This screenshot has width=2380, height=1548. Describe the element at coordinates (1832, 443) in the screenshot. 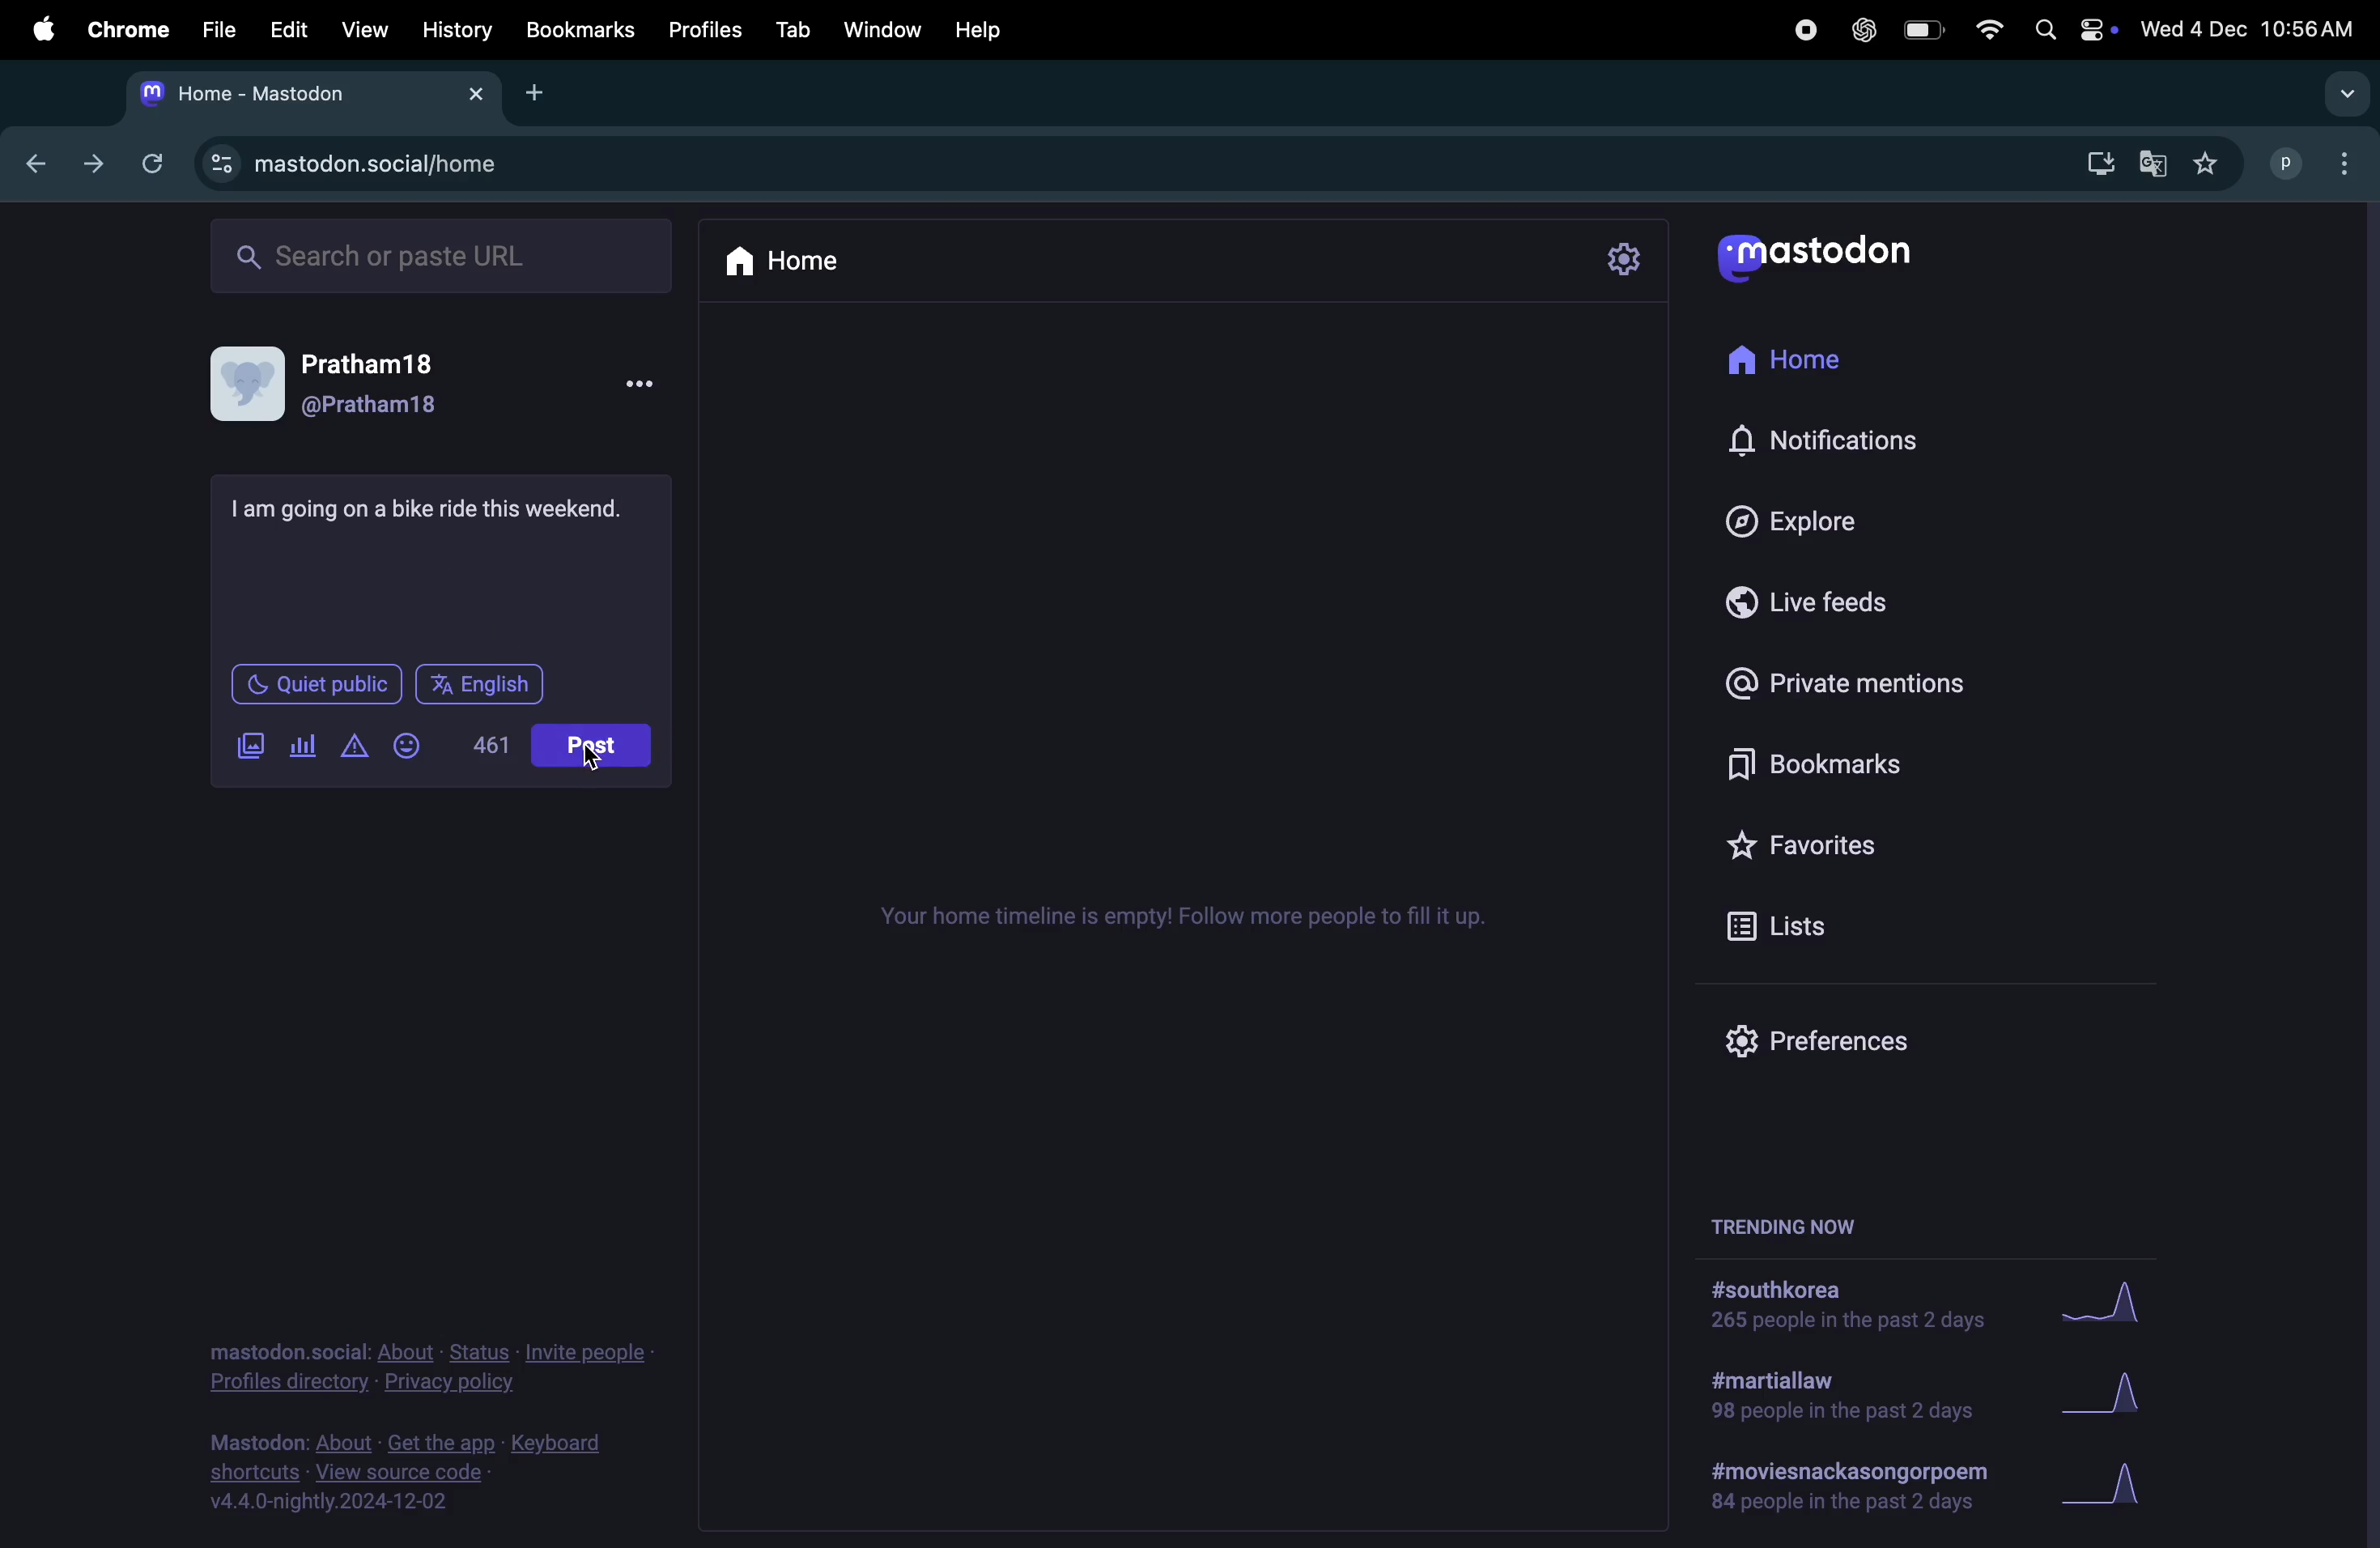

I see `Notifications` at that location.